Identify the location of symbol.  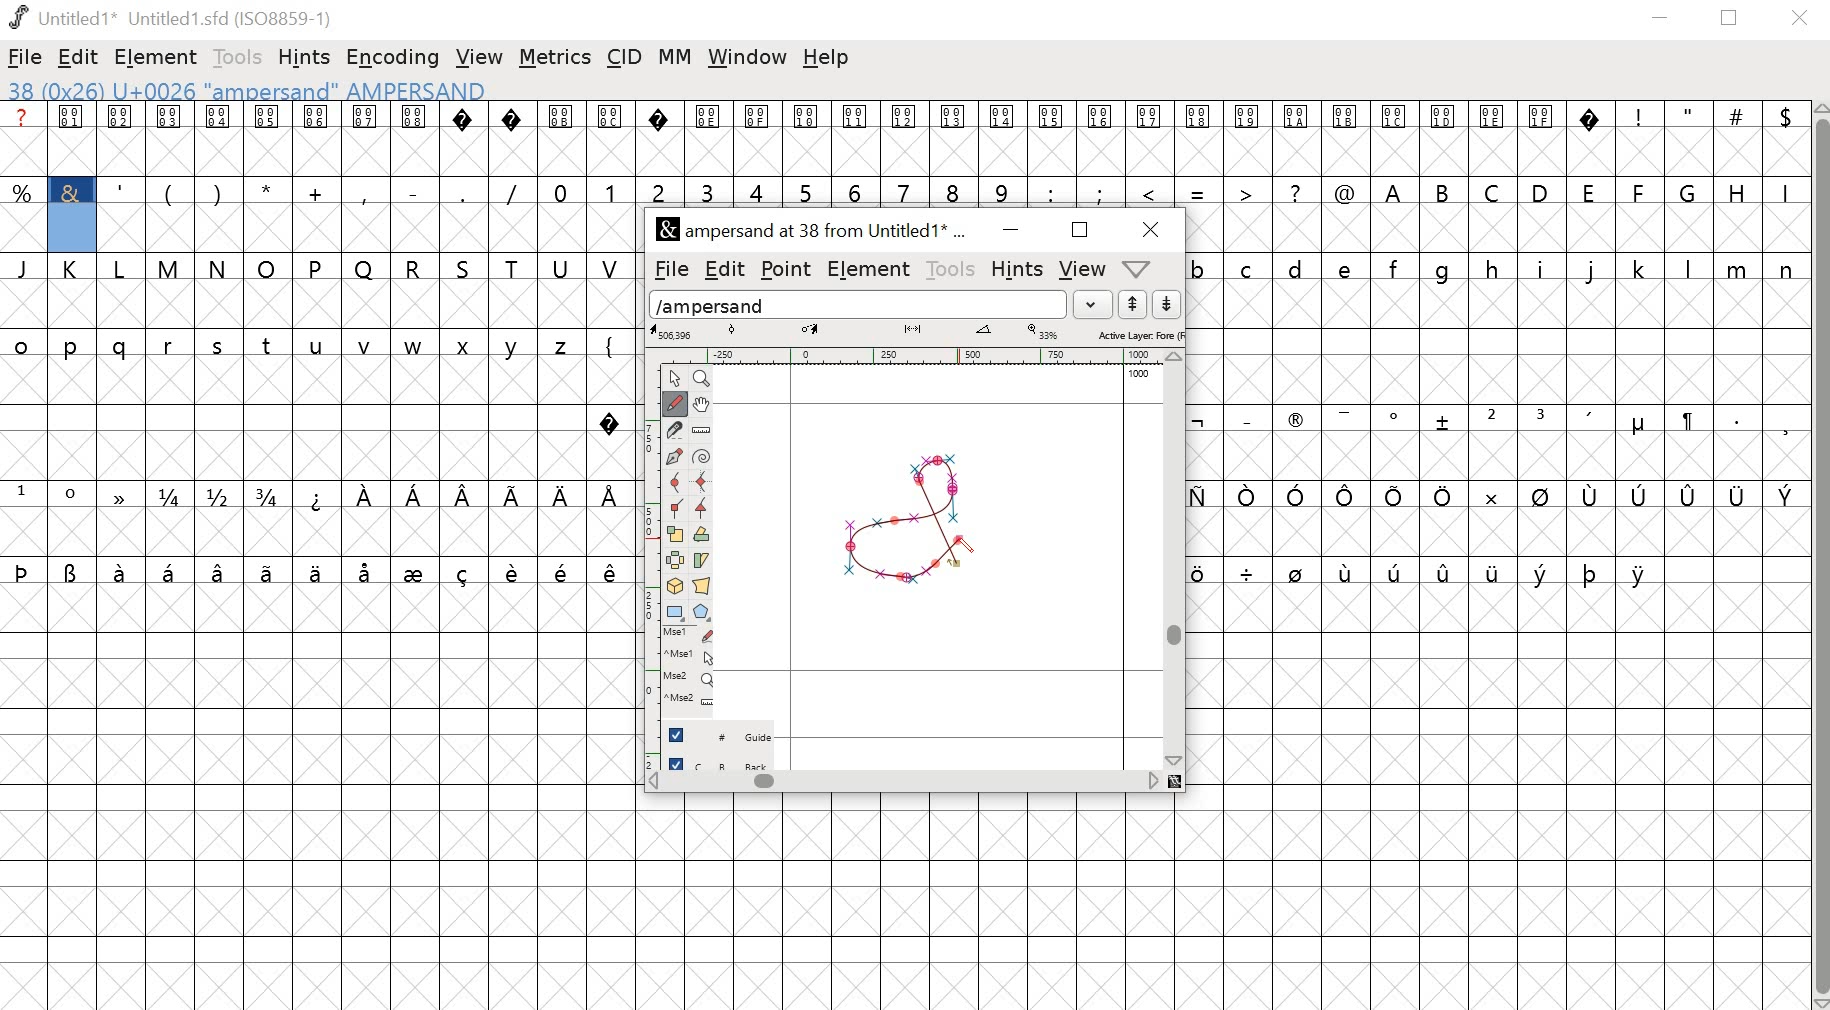
(1443, 495).